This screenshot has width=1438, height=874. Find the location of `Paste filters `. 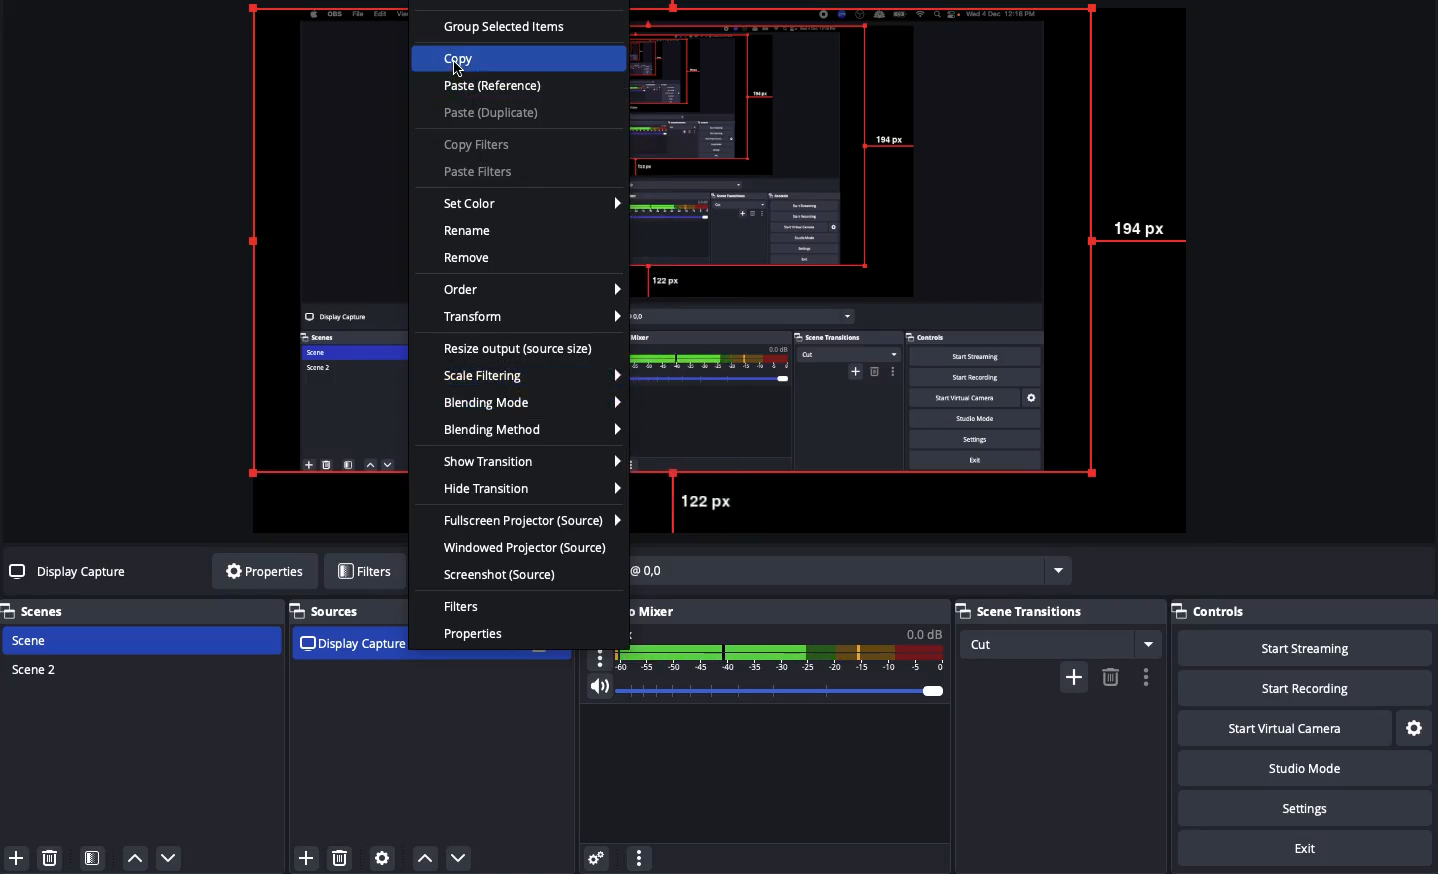

Paste filters  is located at coordinates (486, 173).